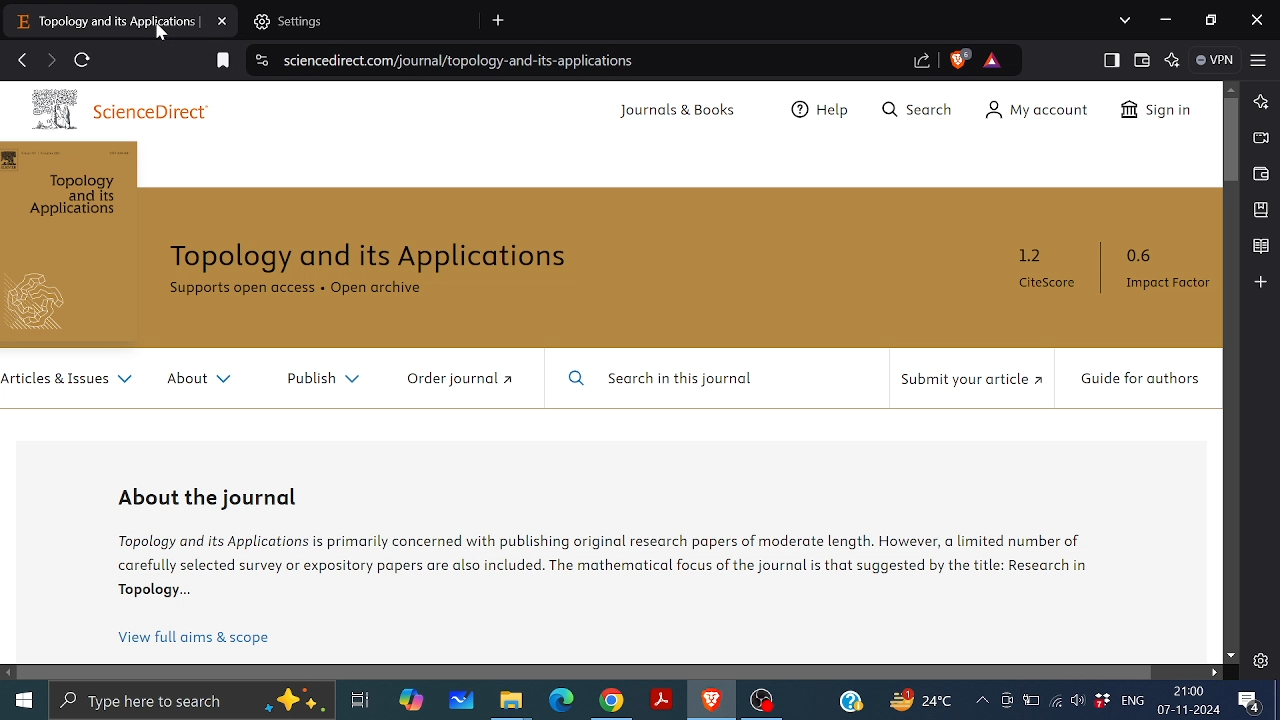 This screenshot has height=720, width=1280. Describe the element at coordinates (1007, 701) in the screenshot. I see `` at that location.